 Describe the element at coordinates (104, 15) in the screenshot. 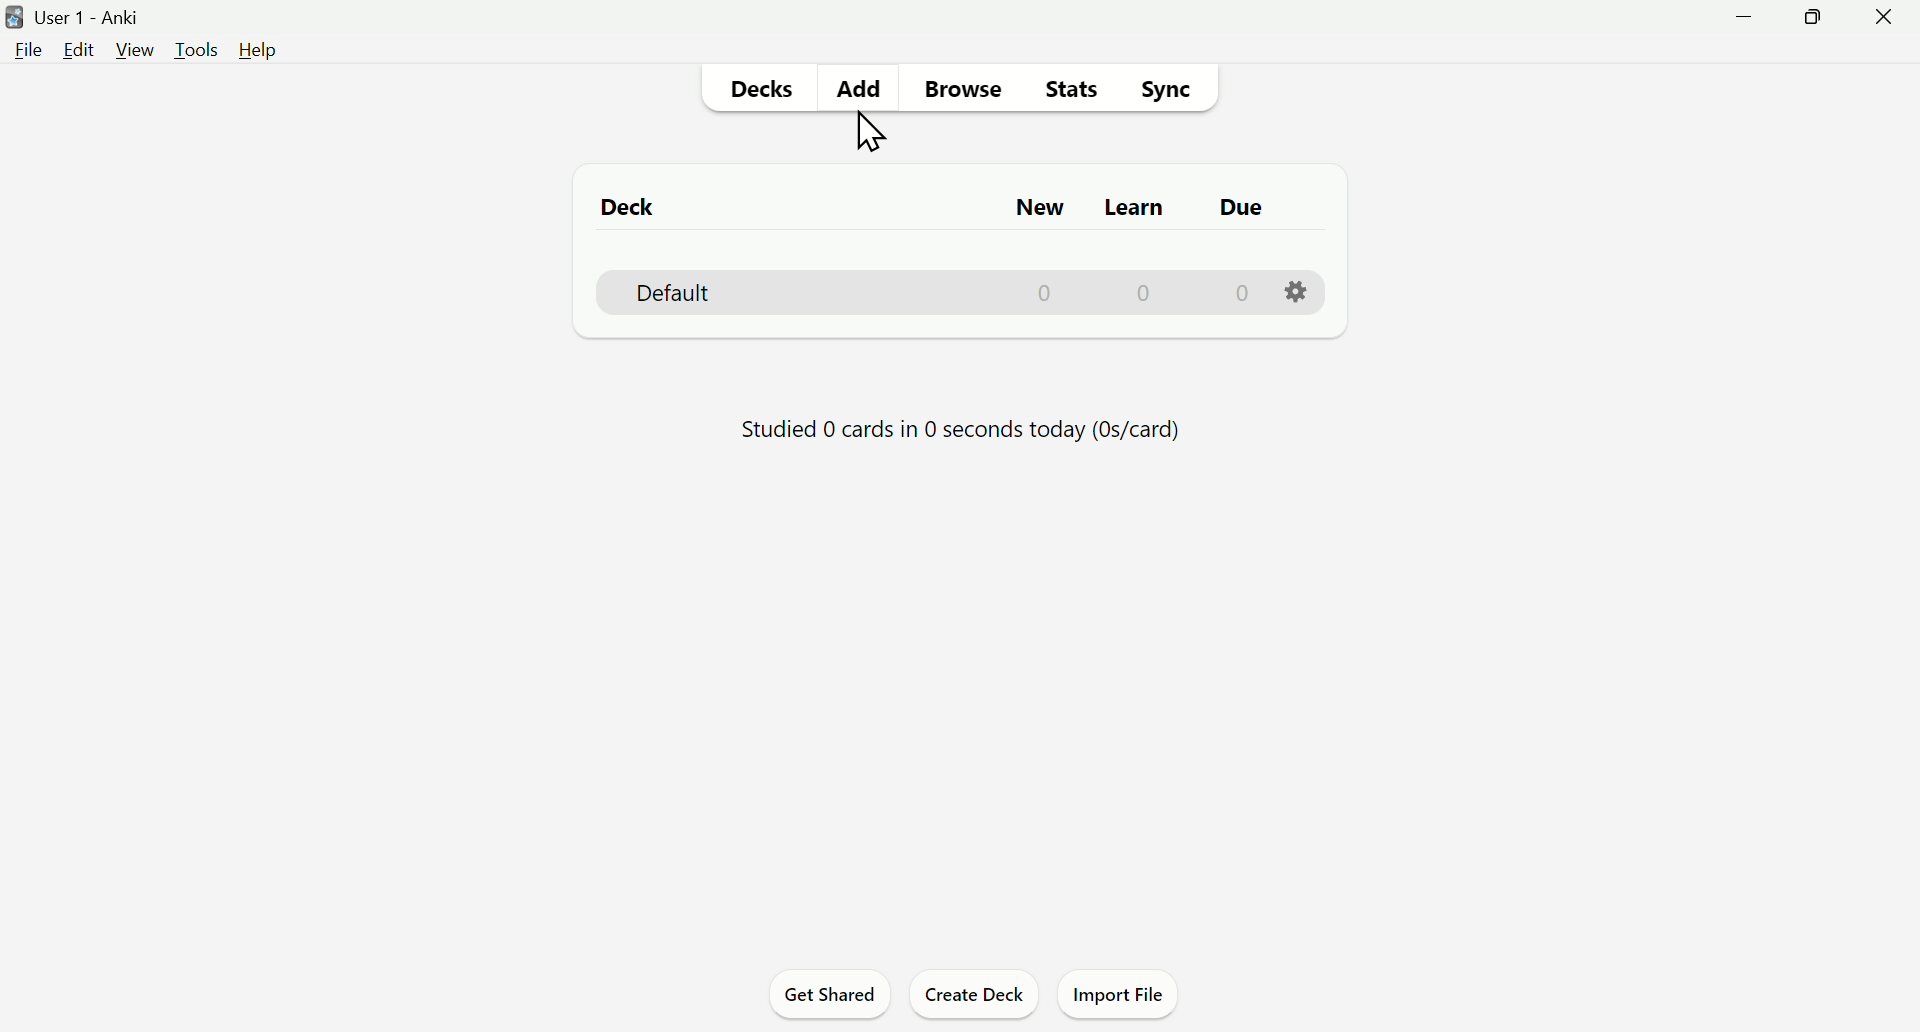

I see `User 1 - Anki` at that location.